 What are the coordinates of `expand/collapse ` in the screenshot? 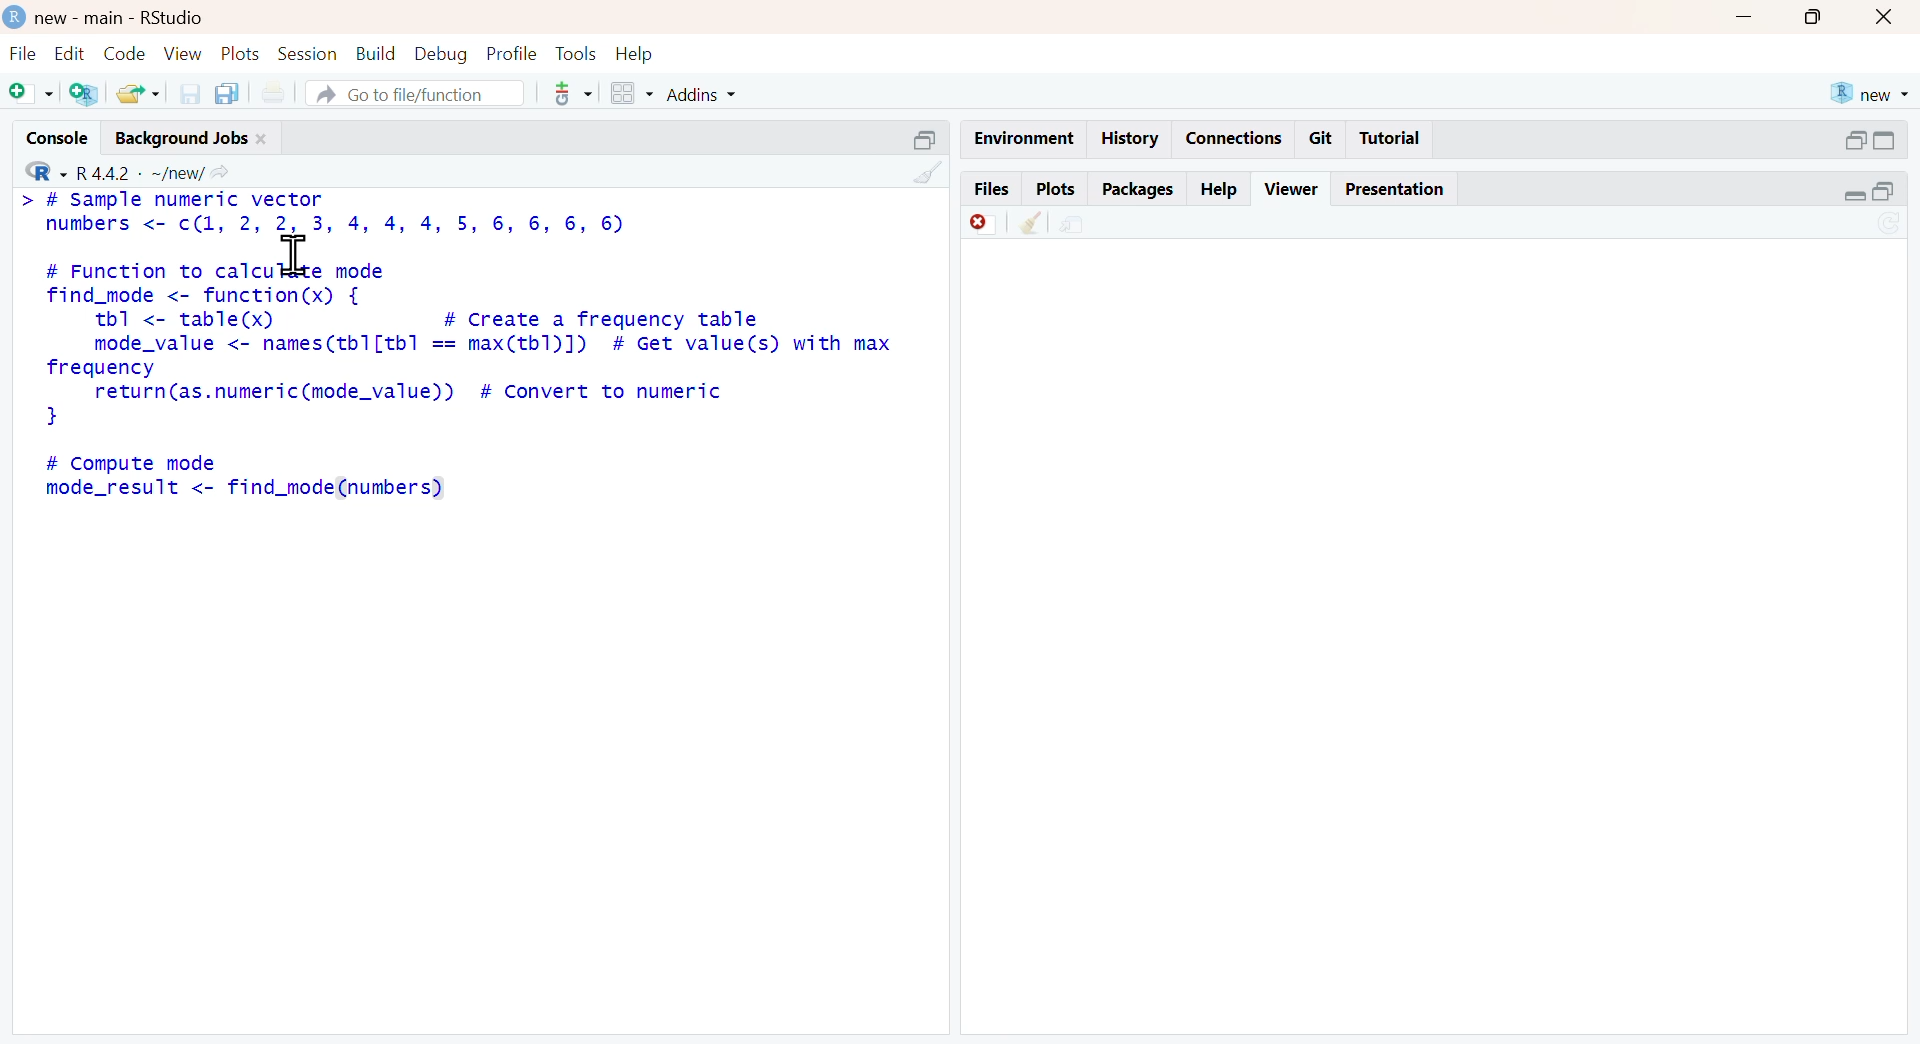 It's located at (926, 139).